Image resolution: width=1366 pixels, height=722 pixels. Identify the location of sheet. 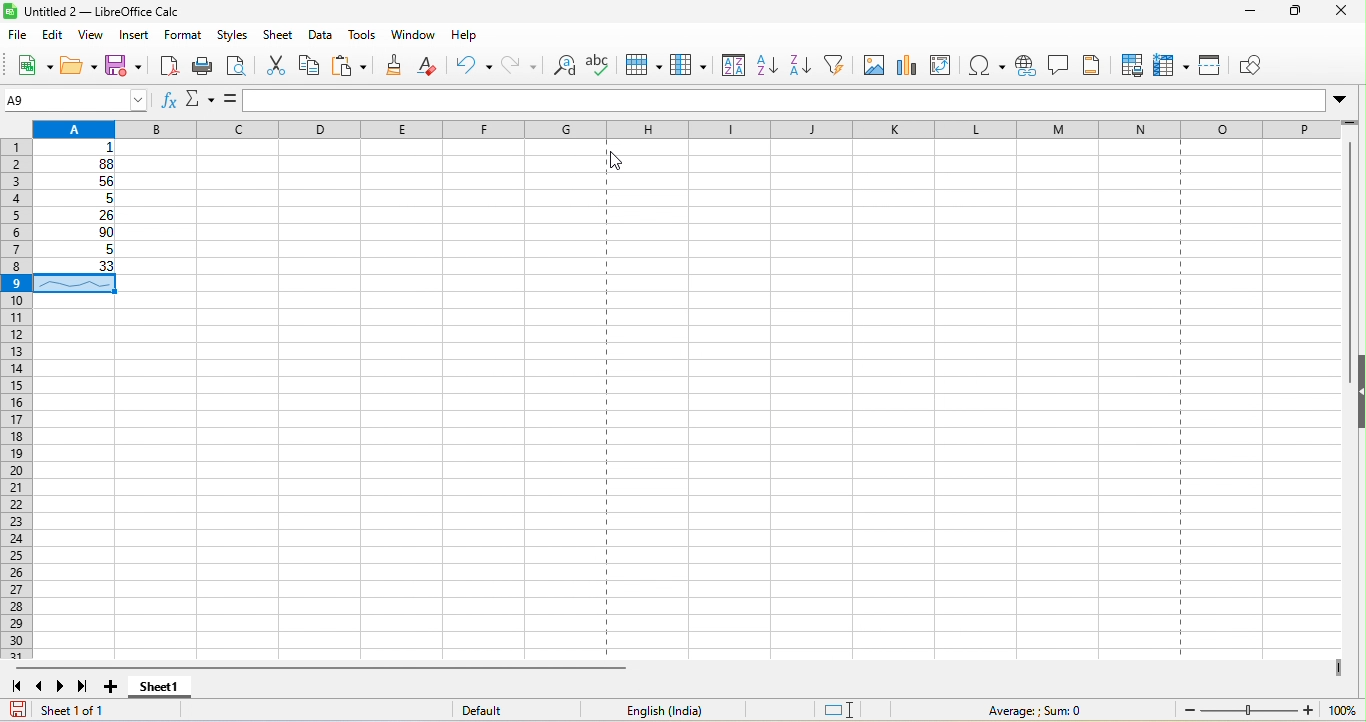
(280, 36).